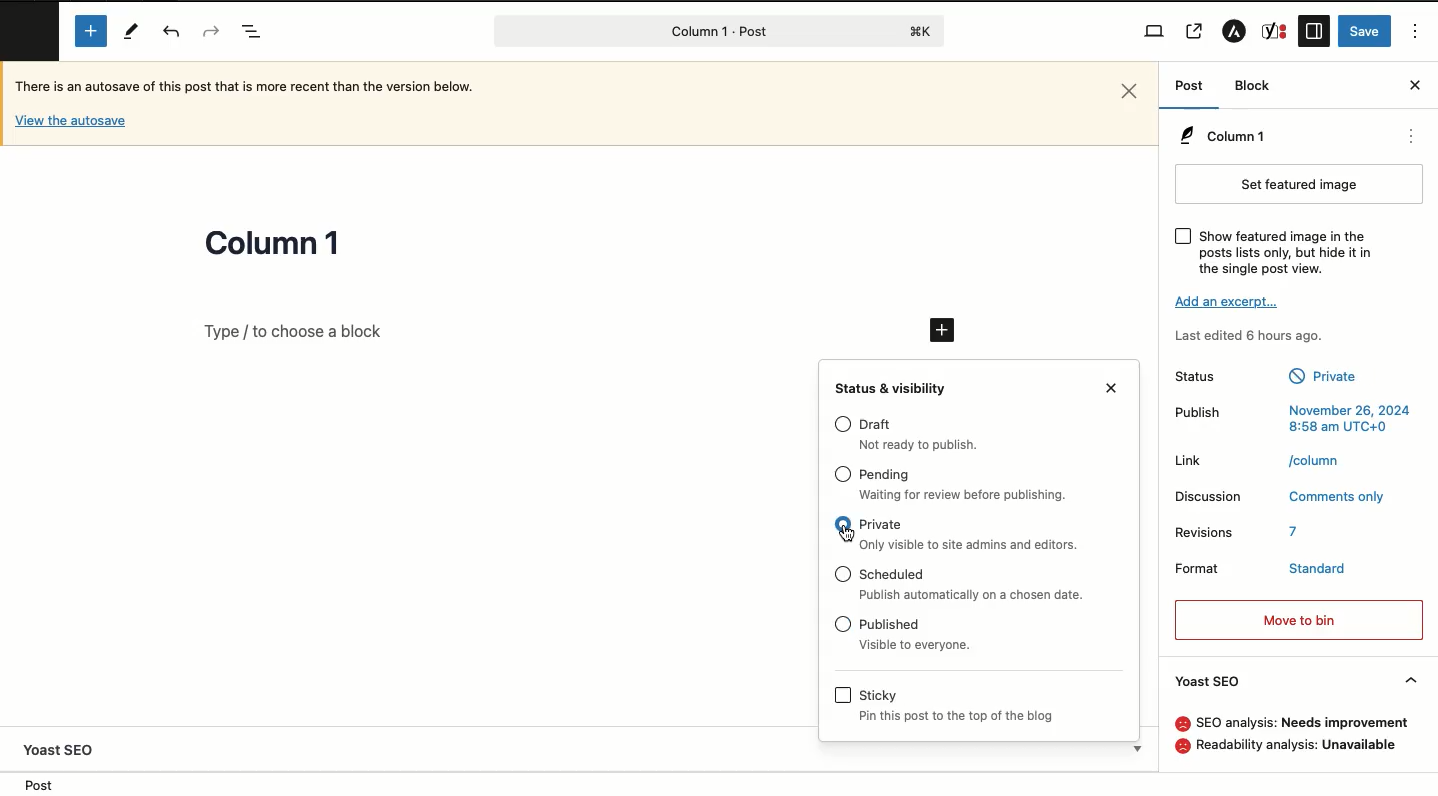 Image resolution: width=1438 pixels, height=796 pixels. I want to click on Block, so click(1253, 85).